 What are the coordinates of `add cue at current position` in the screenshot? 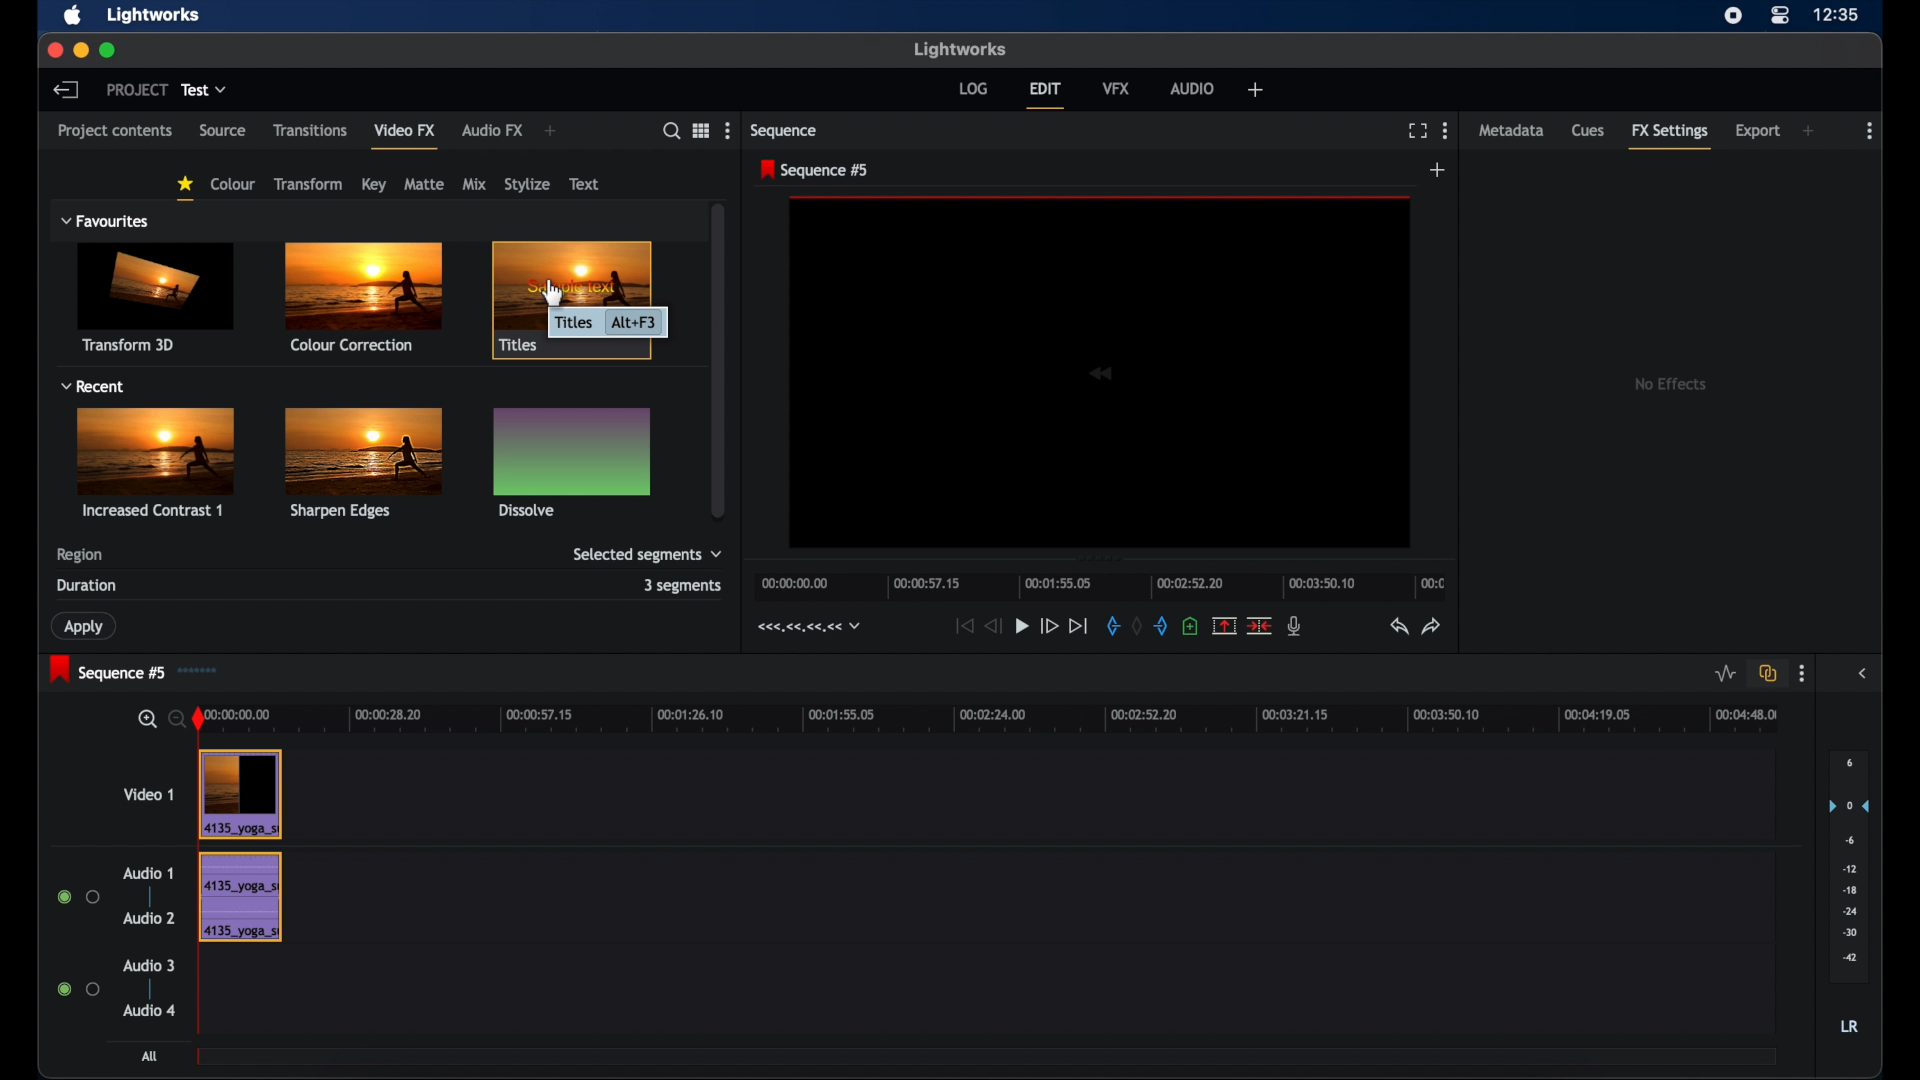 It's located at (1192, 627).